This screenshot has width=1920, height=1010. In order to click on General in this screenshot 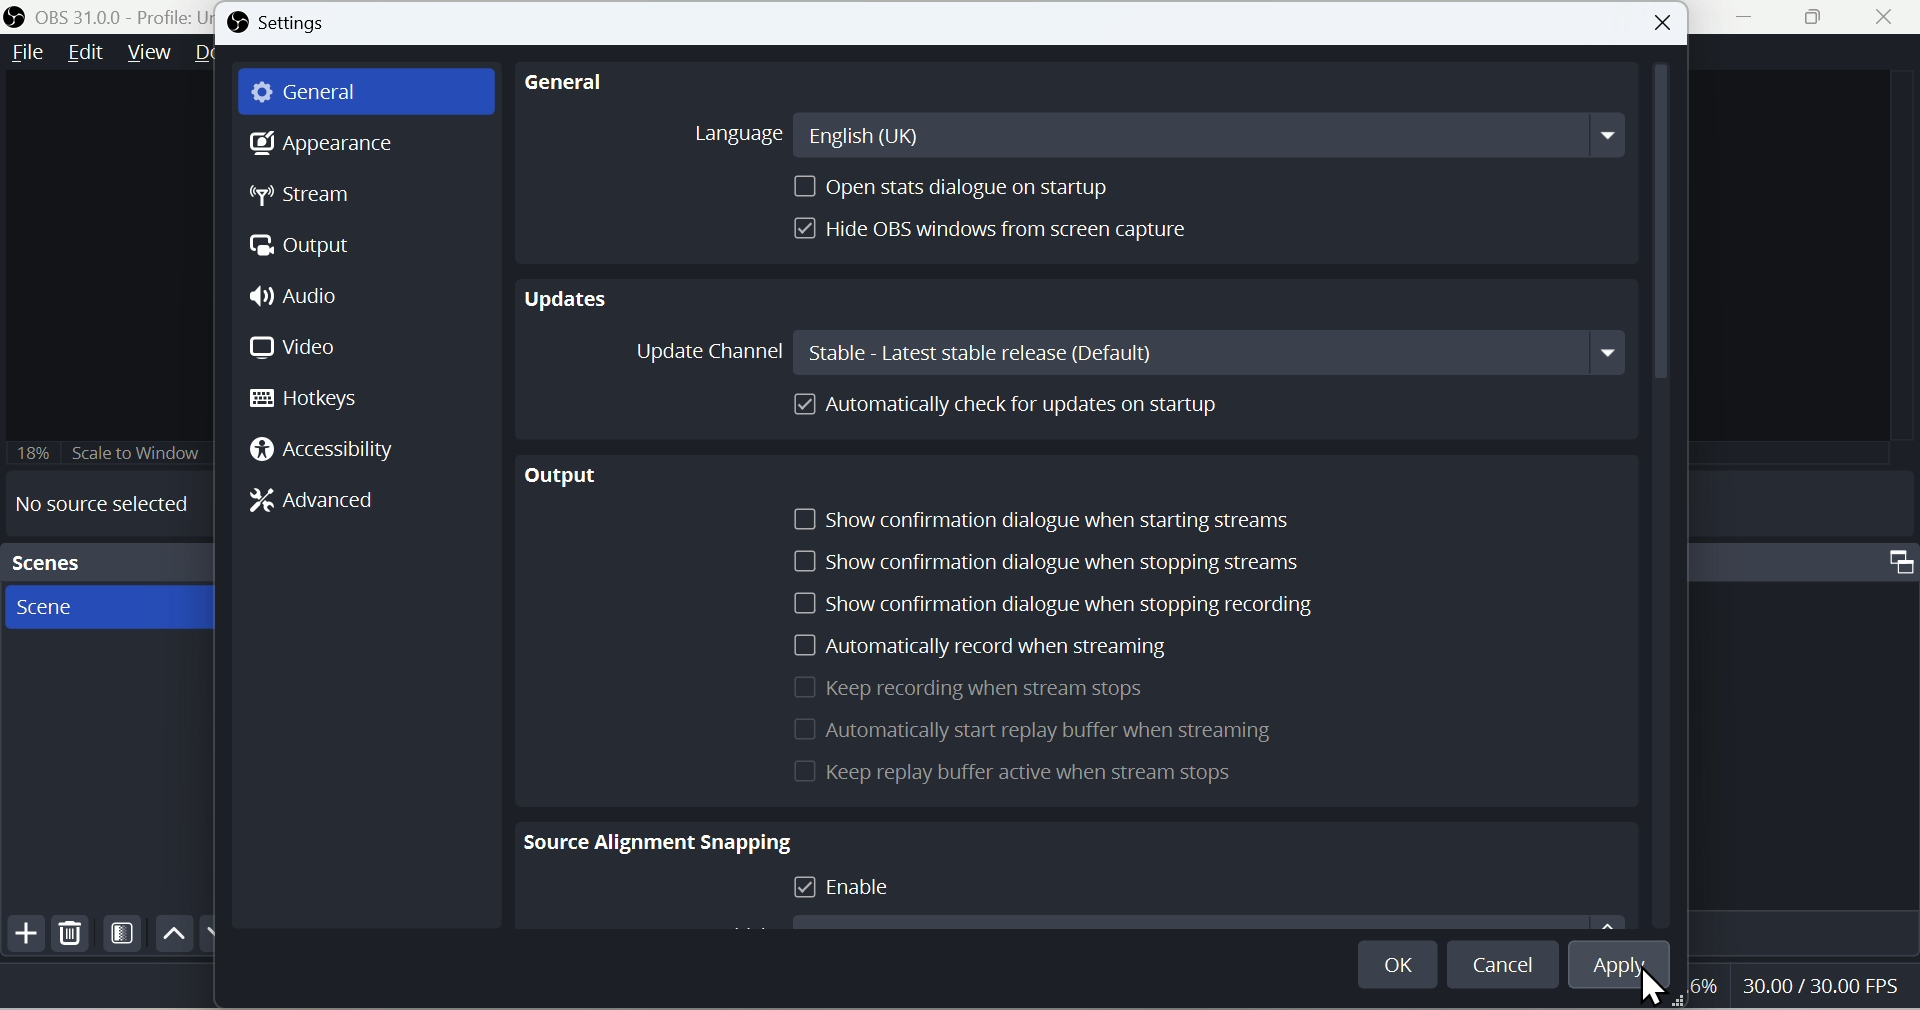, I will do `click(565, 83)`.